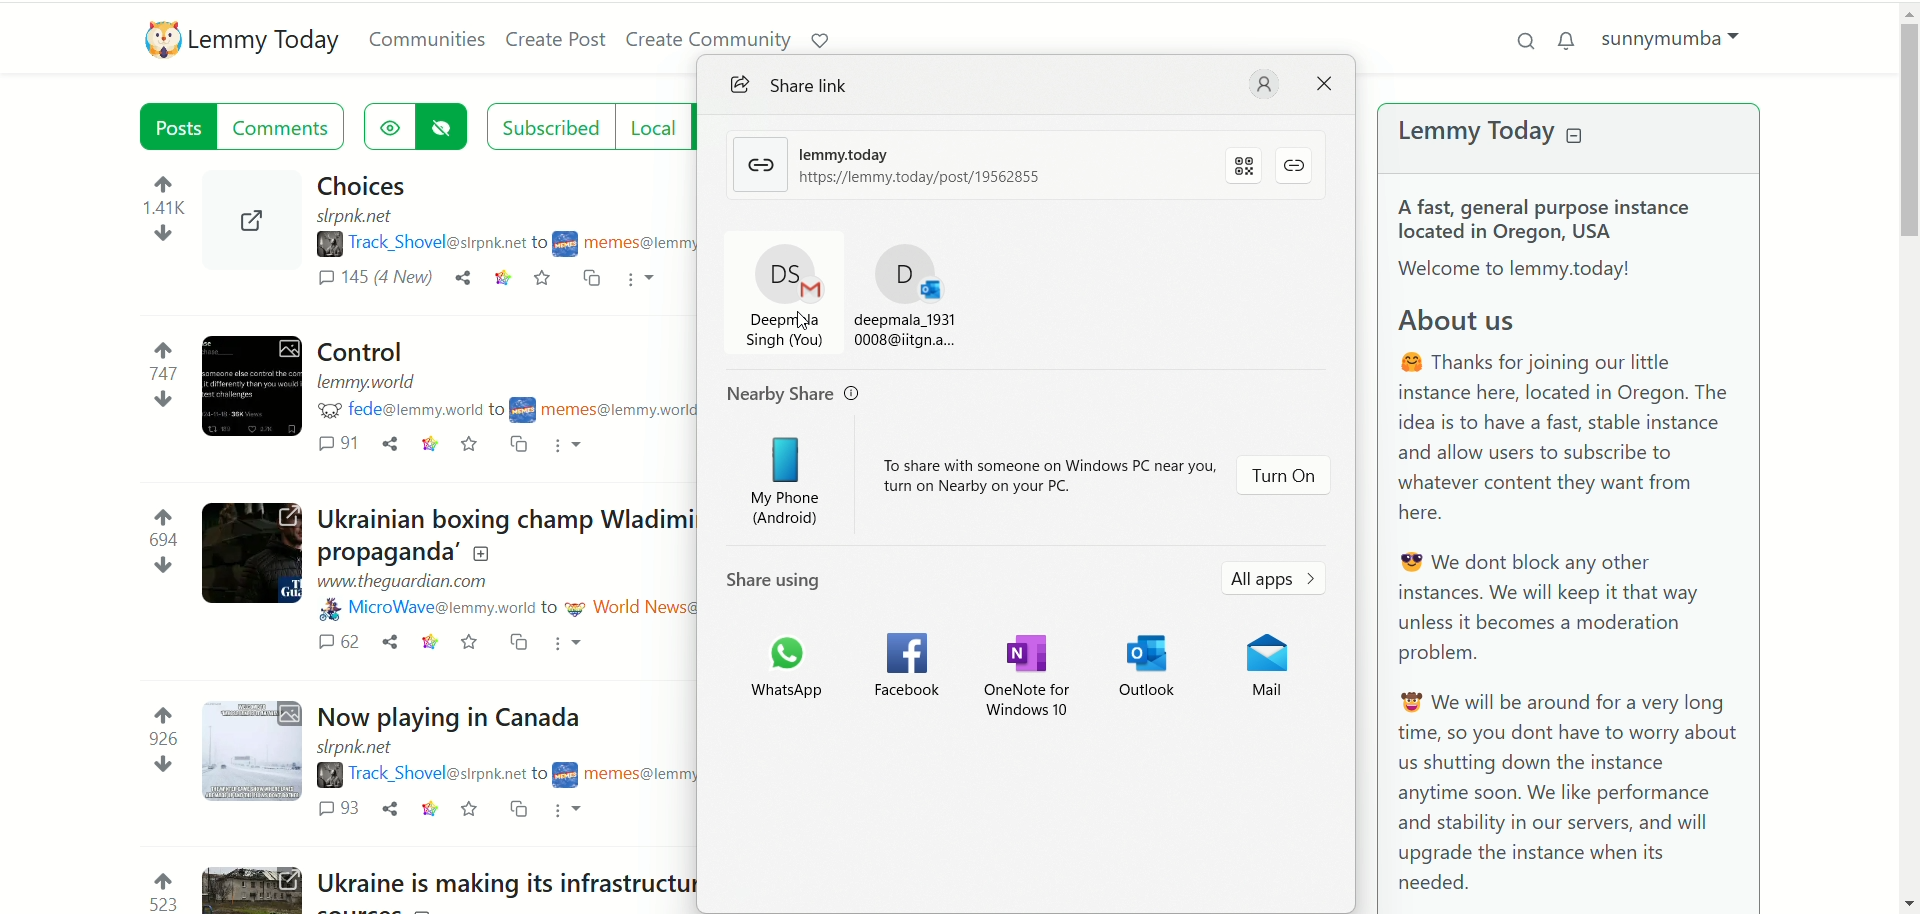 This screenshot has width=1920, height=914. What do you see at coordinates (705, 37) in the screenshot?
I see `create community` at bounding box center [705, 37].